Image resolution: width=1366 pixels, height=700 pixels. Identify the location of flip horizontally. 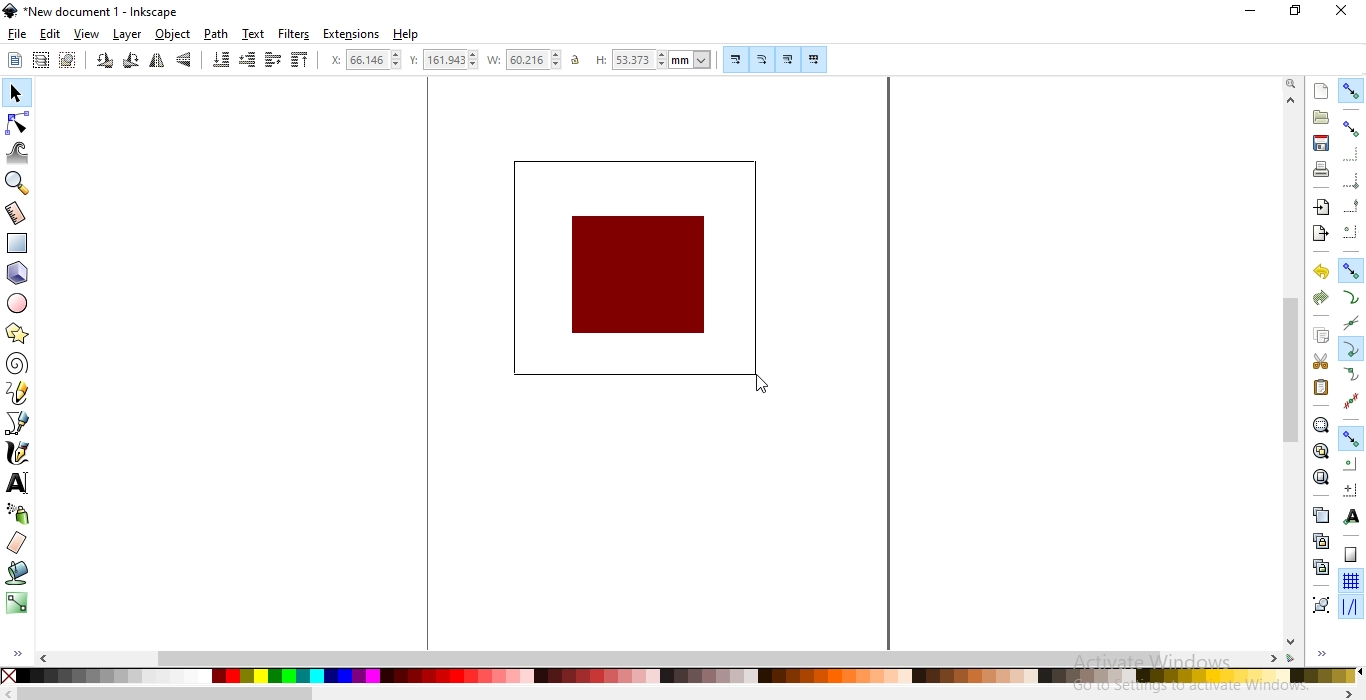
(157, 63).